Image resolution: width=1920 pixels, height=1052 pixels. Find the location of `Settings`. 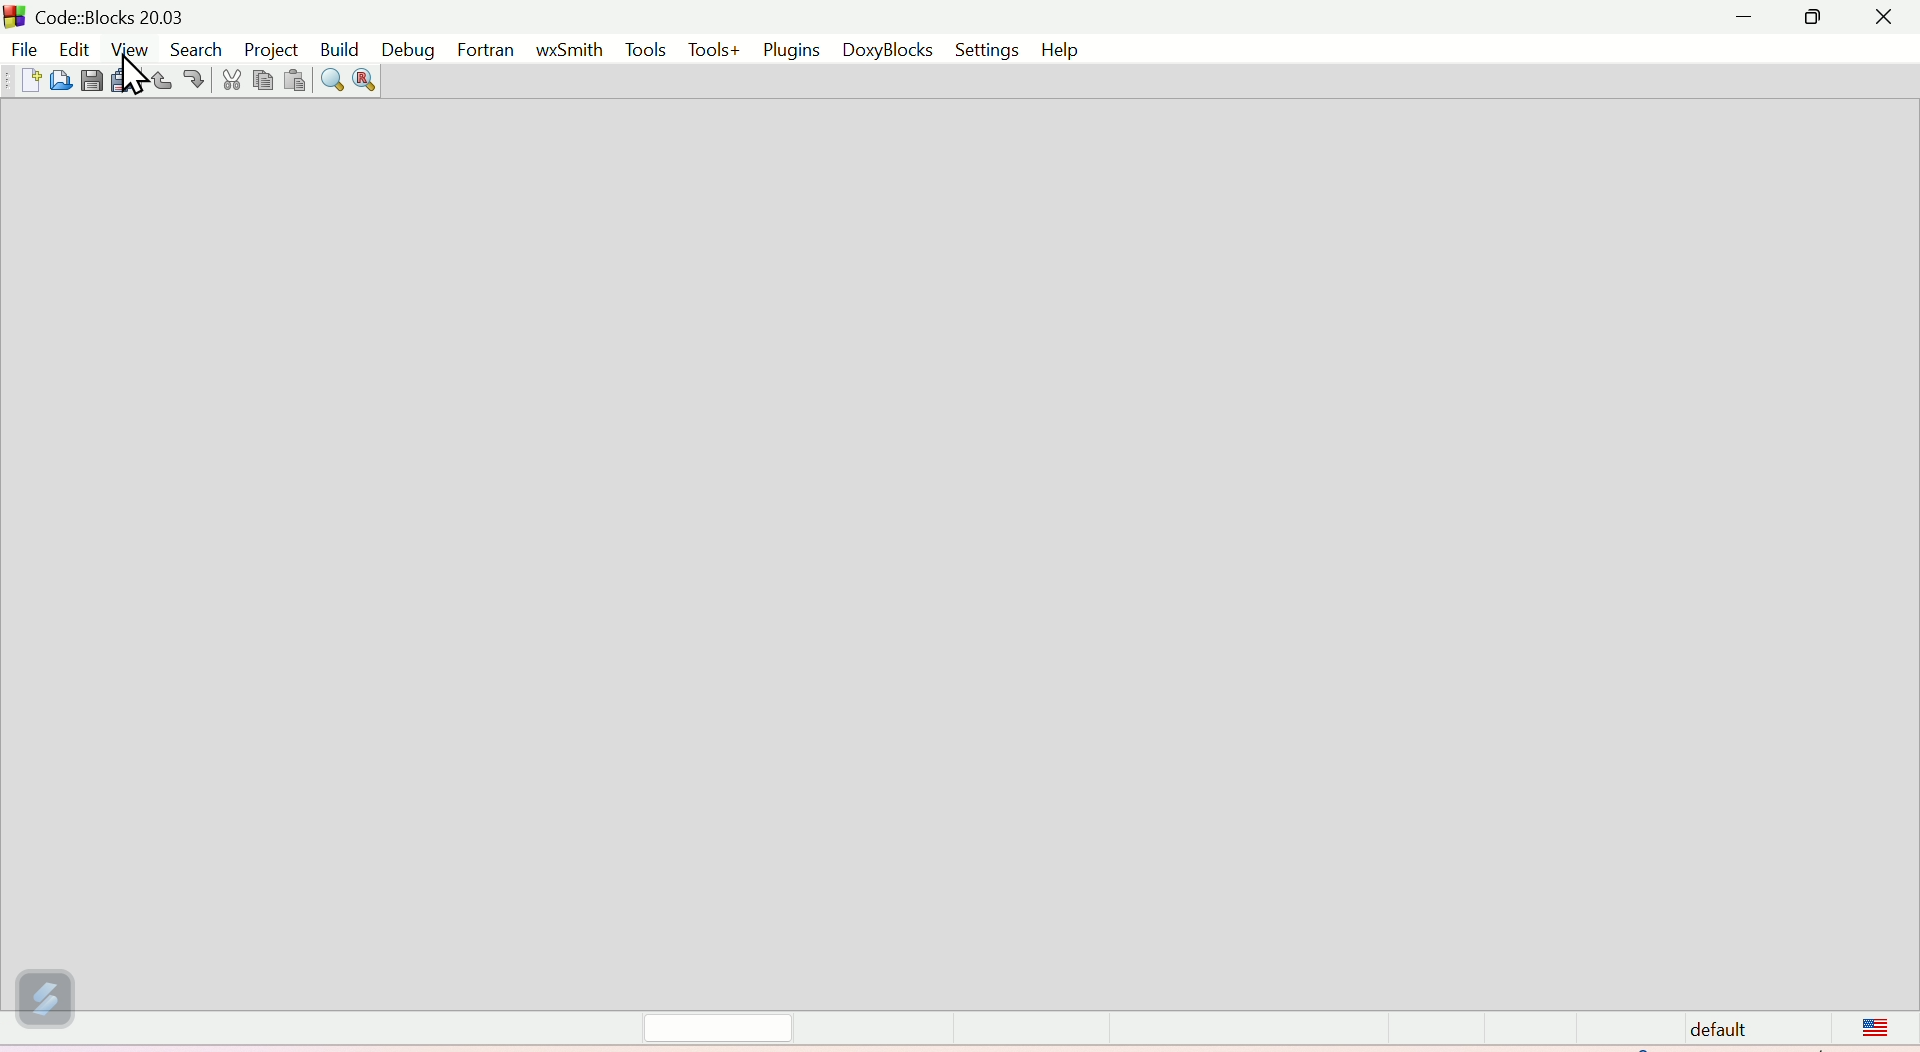

Settings is located at coordinates (990, 50).